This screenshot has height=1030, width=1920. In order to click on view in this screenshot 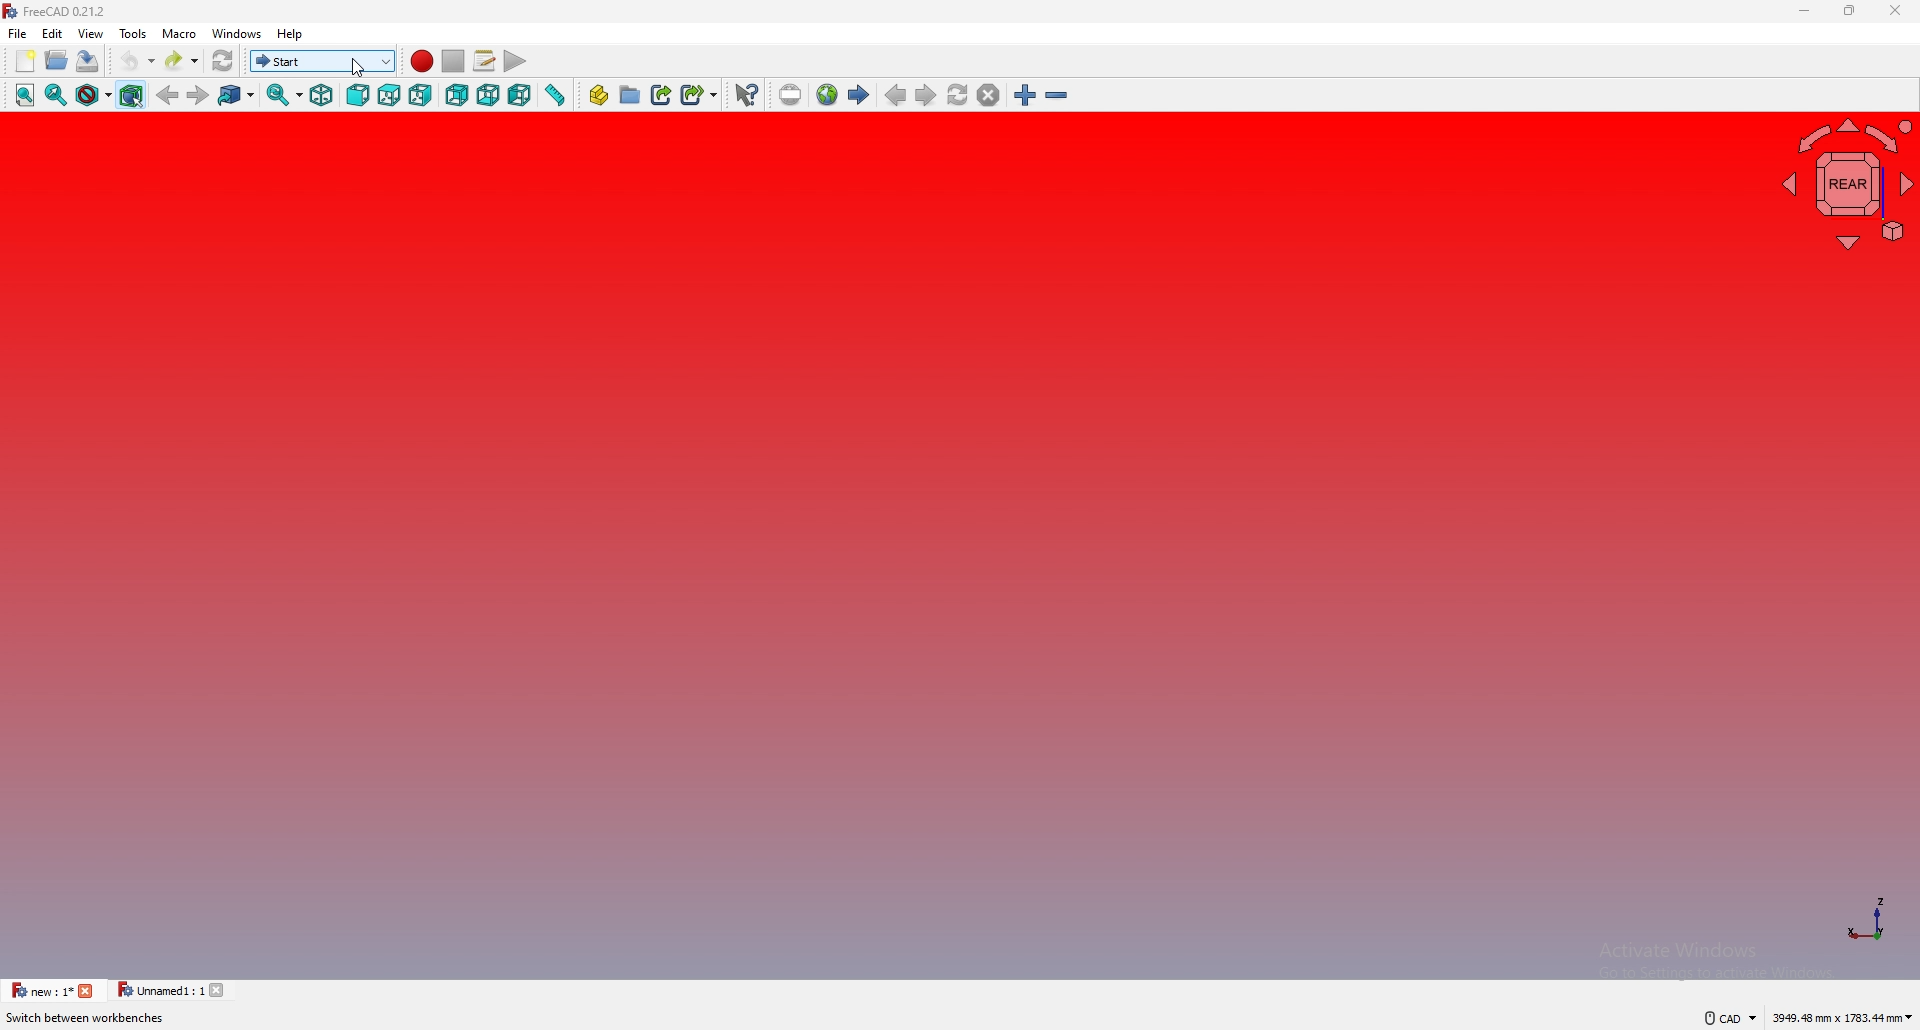, I will do `click(91, 32)`.